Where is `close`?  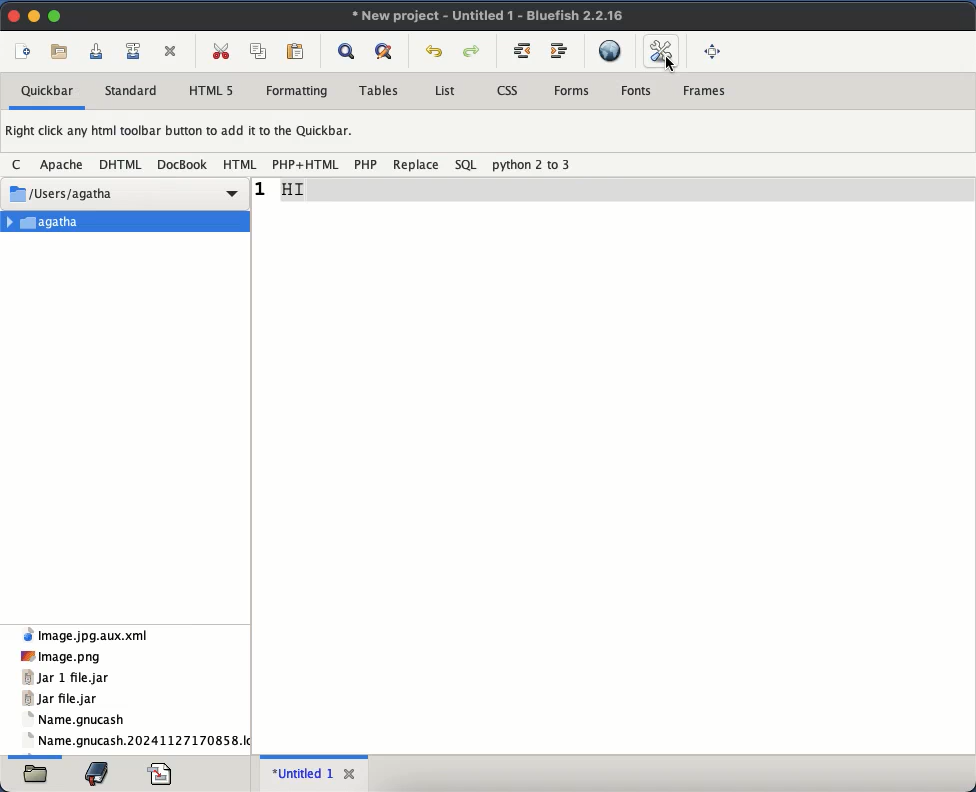 close is located at coordinates (349, 774).